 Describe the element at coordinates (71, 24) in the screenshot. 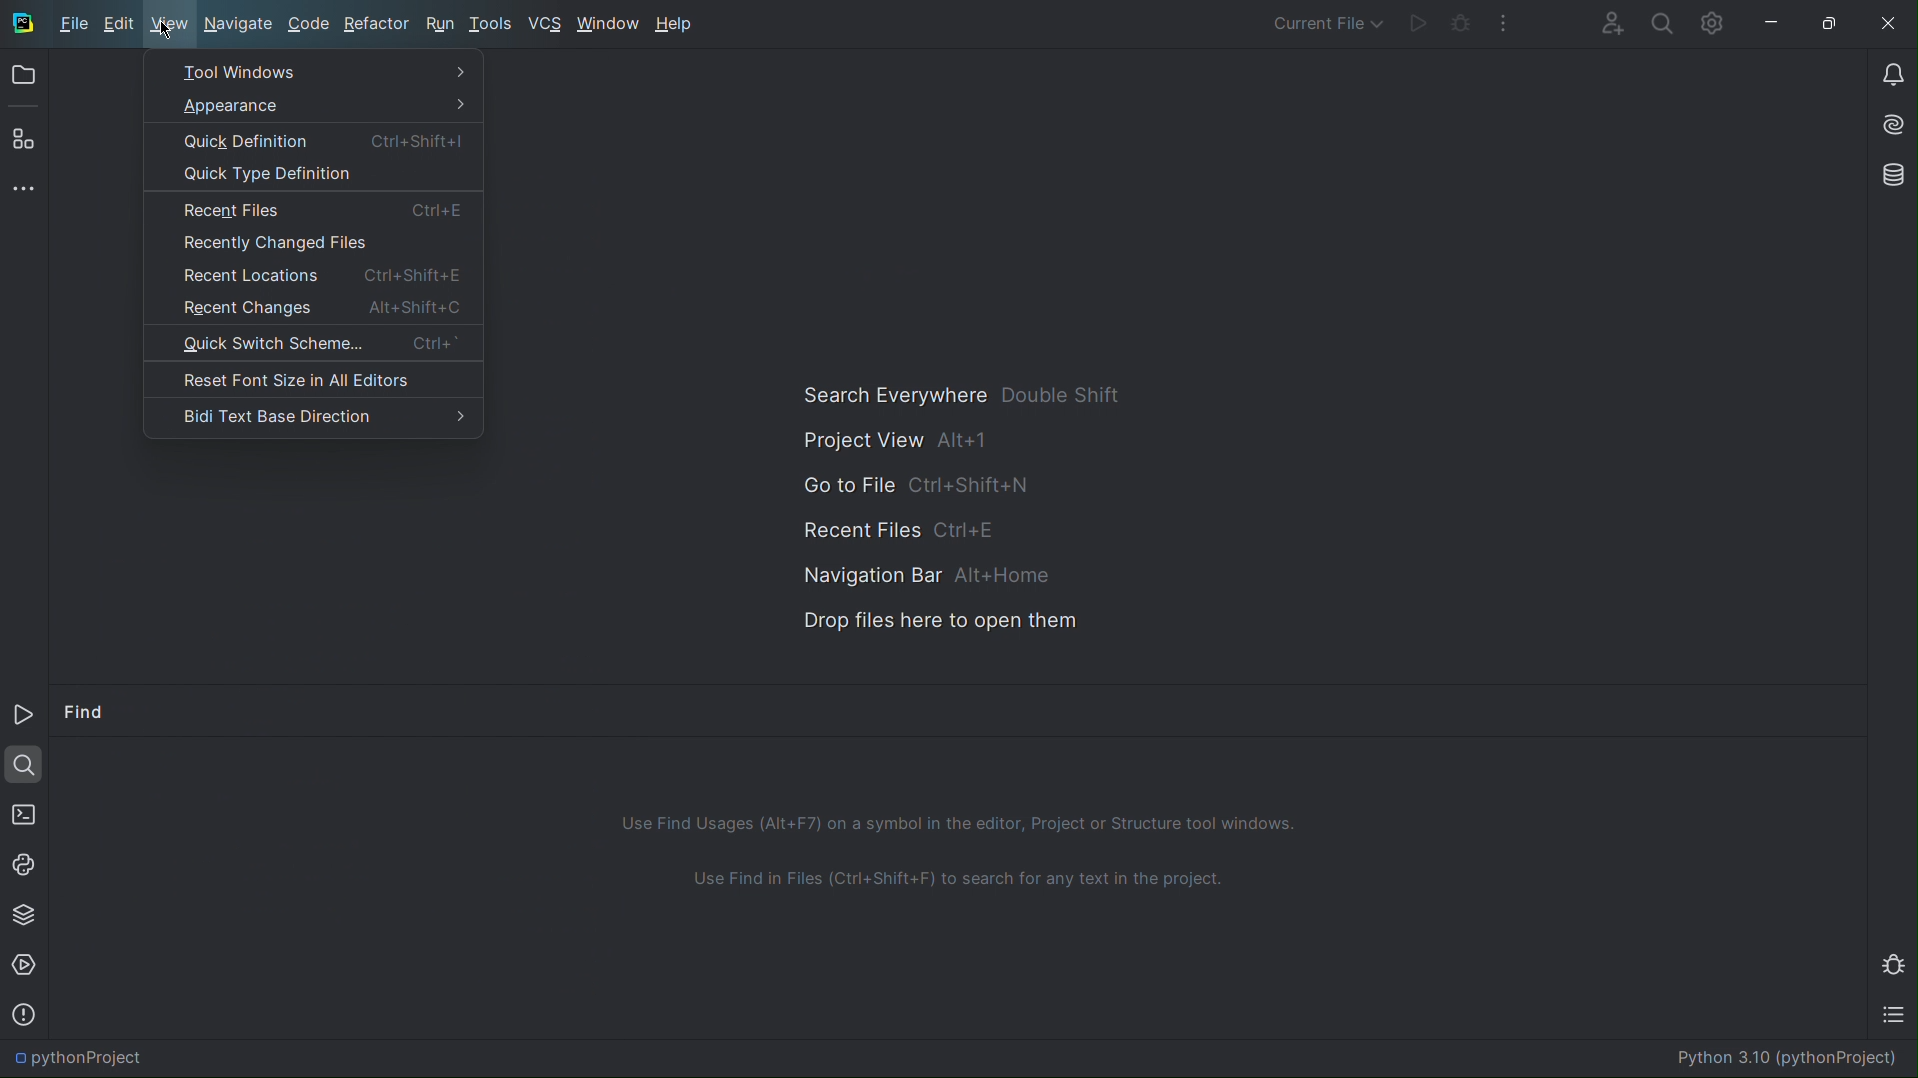

I see `File ` at that location.